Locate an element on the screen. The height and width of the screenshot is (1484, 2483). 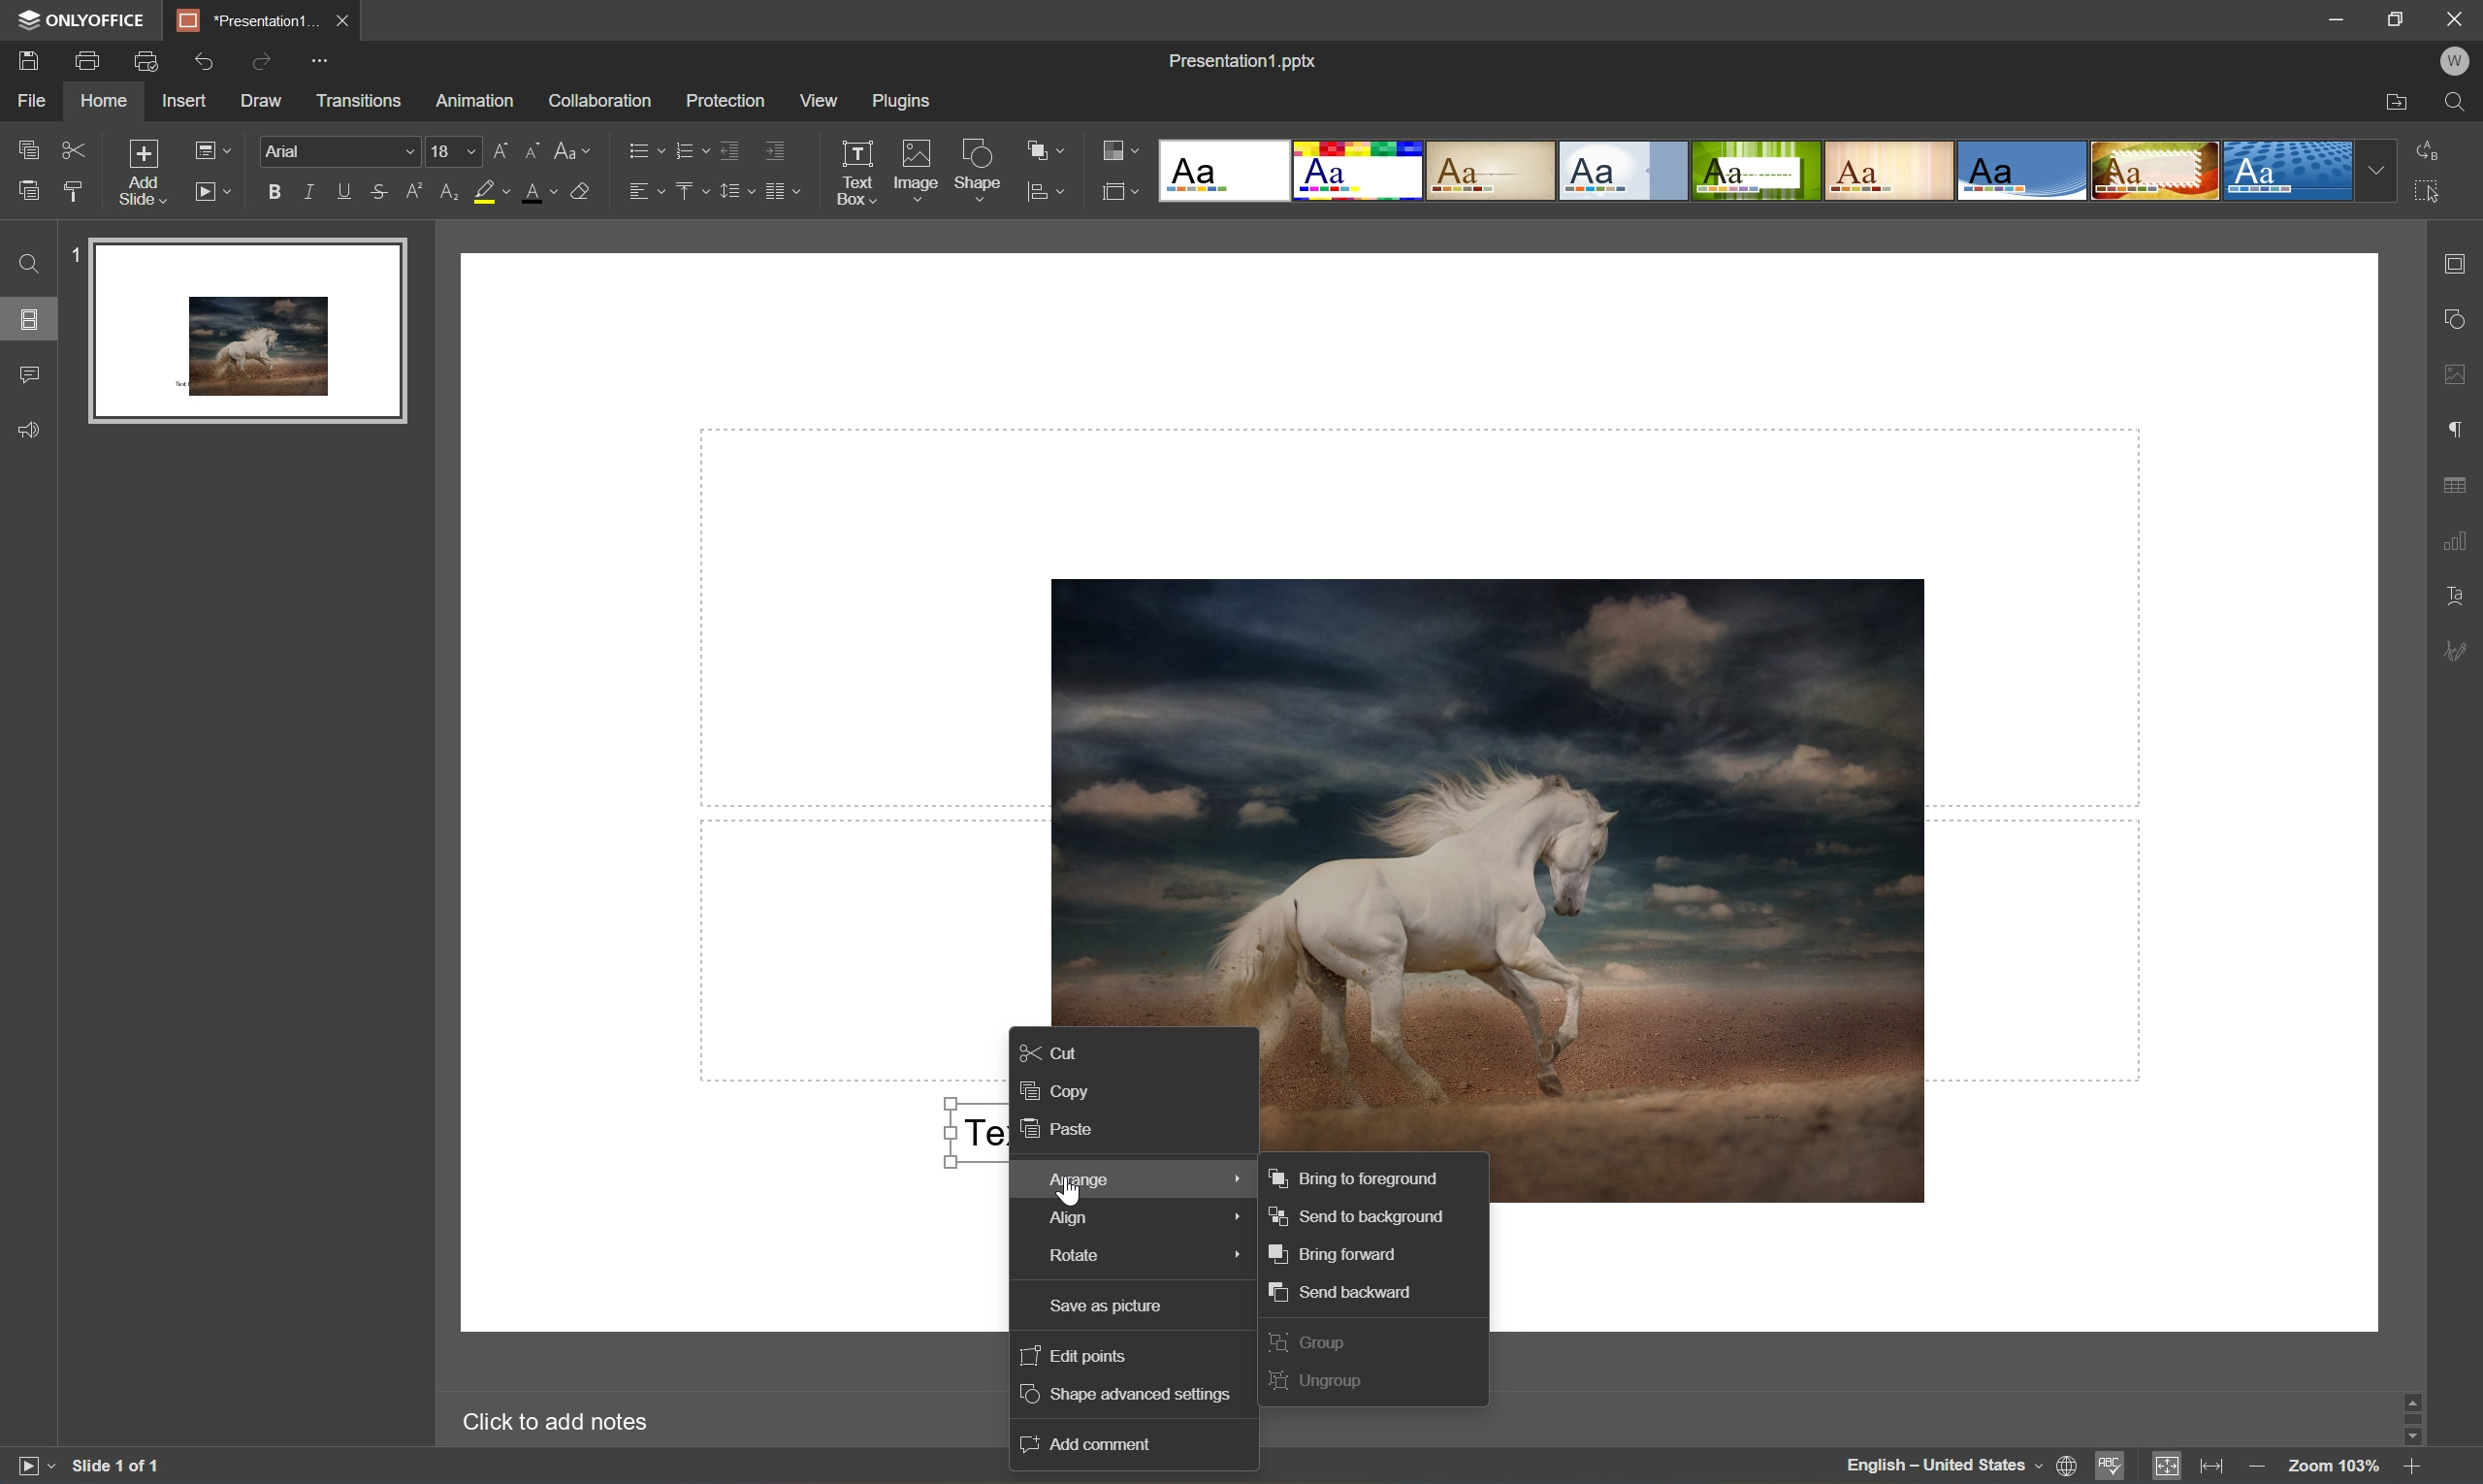
ONLYOFFICE is located at coordinates (86, 19).